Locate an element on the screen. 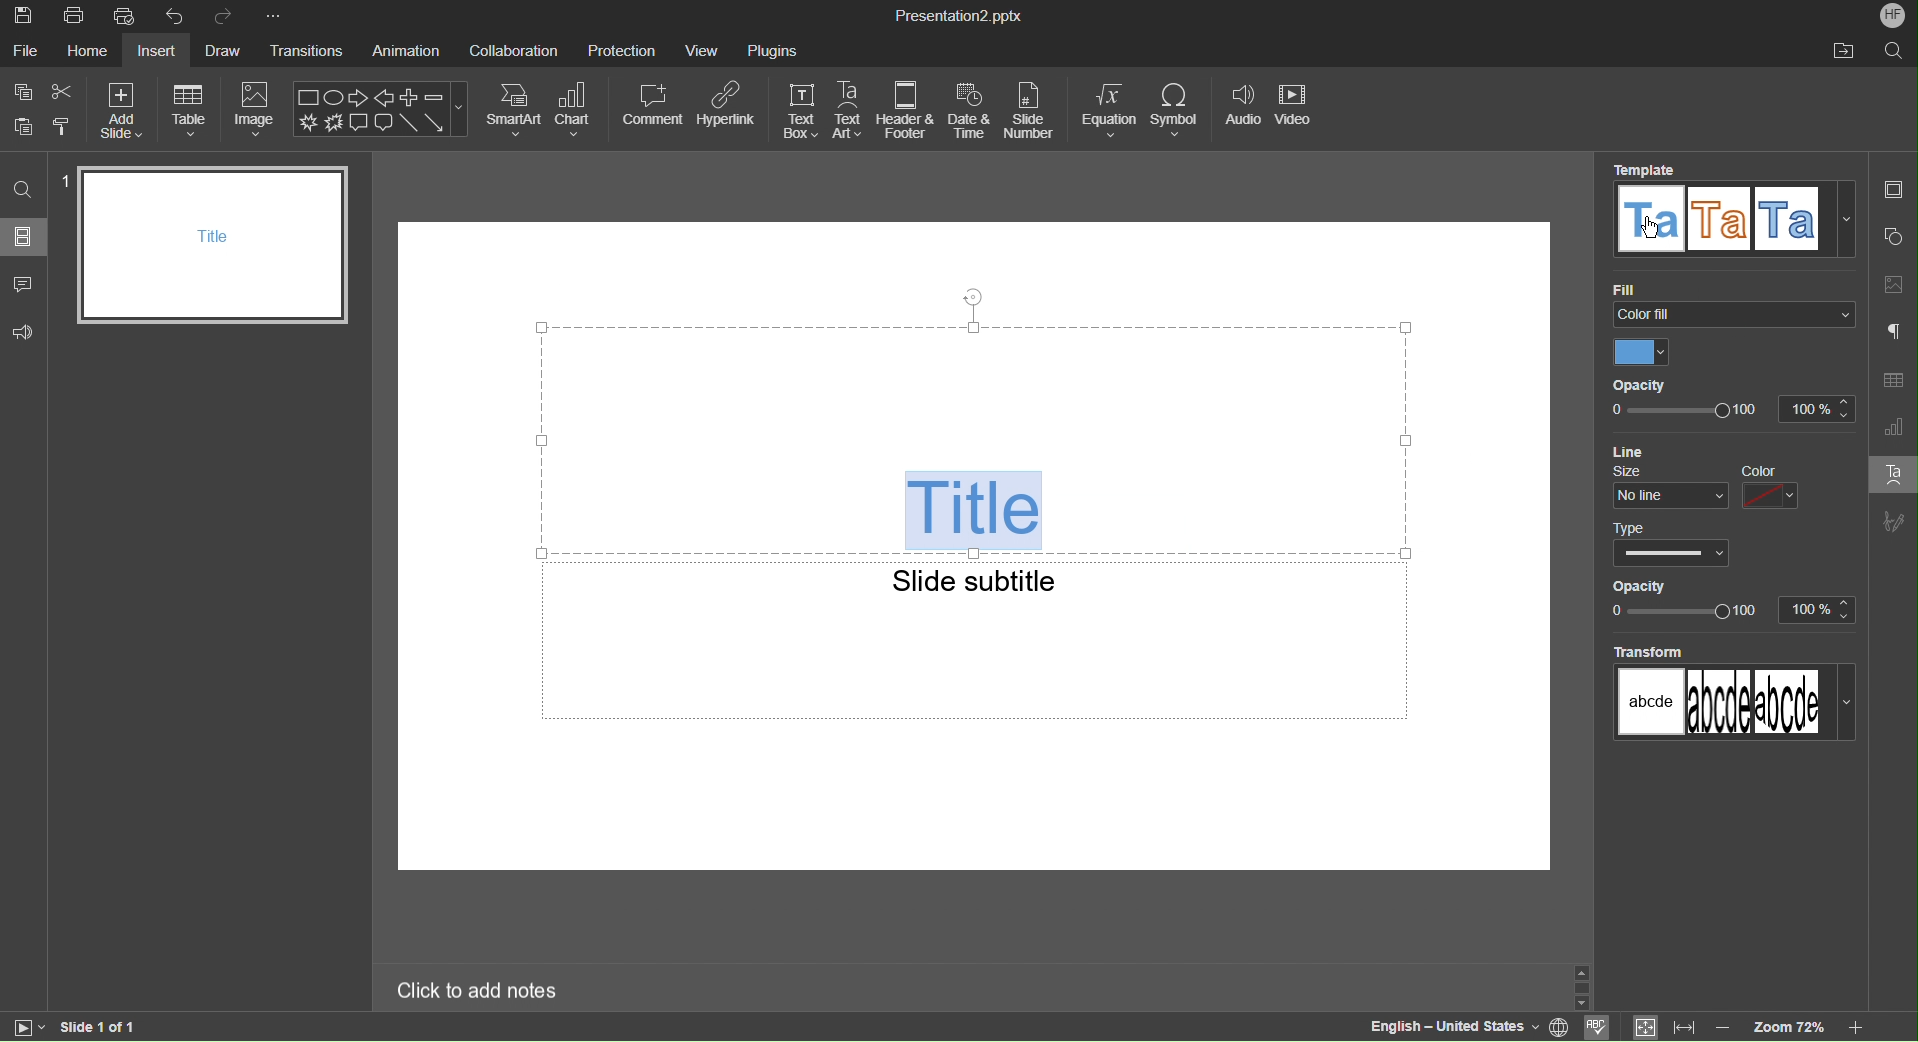 Image resolution: width=1918 pixels, height=1042 pixels. Feedback and Support is located at coordinates (25, 333).